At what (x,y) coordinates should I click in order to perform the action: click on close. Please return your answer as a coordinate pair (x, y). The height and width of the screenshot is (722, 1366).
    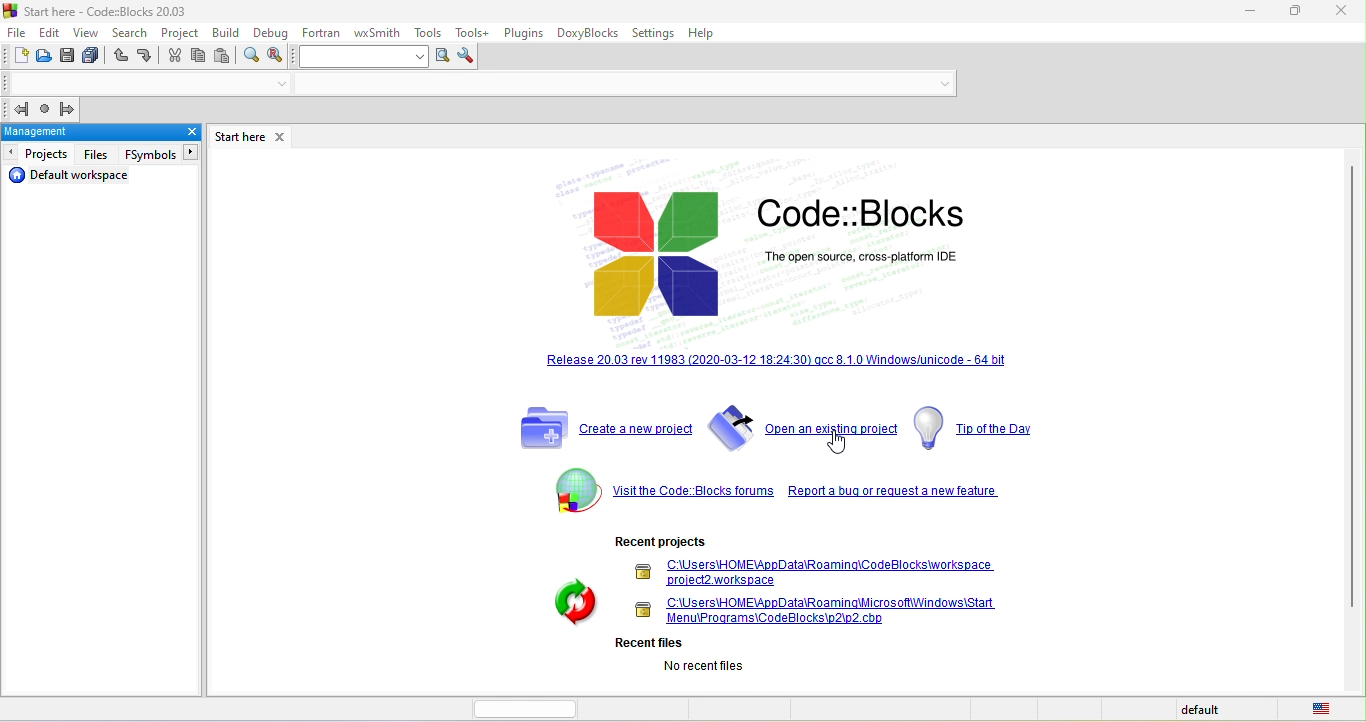
    Looking at the image, I should click on (182, 133).